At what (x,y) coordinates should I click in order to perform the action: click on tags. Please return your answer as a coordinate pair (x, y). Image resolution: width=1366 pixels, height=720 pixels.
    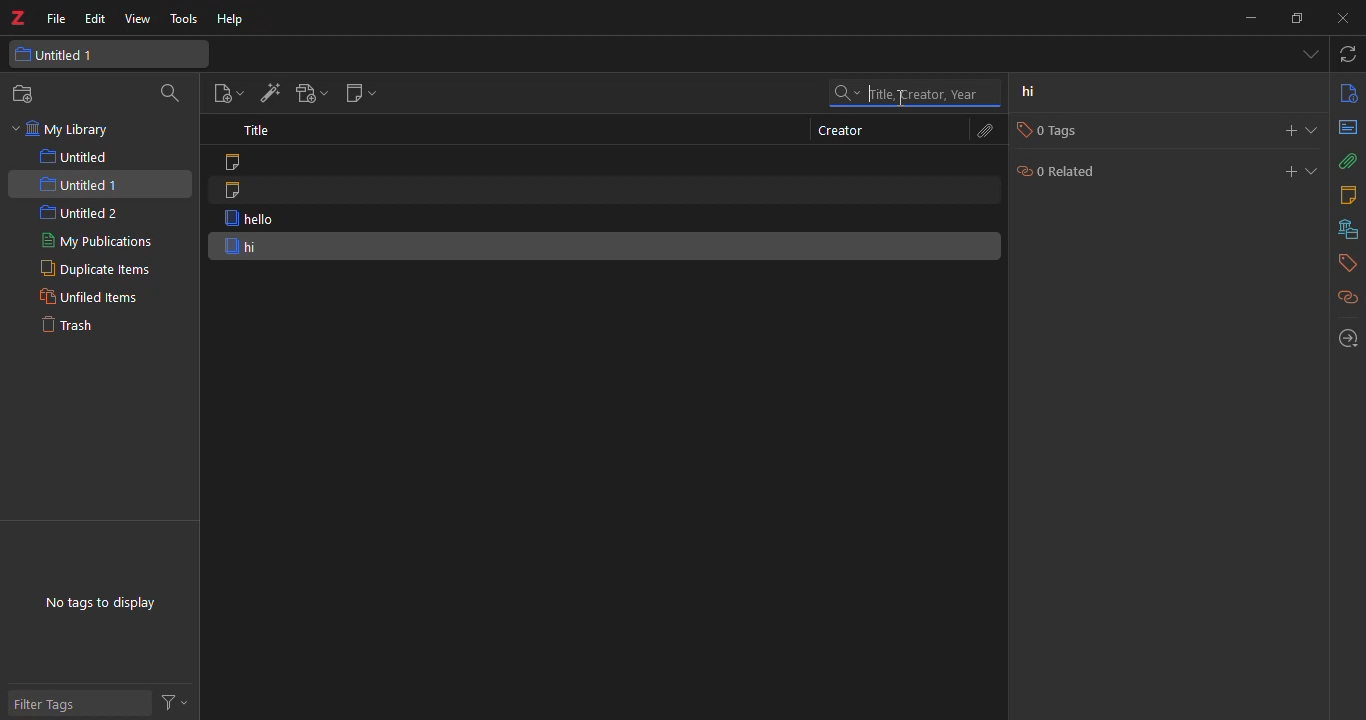
    Looking at the image, I should click on (1345, 265).